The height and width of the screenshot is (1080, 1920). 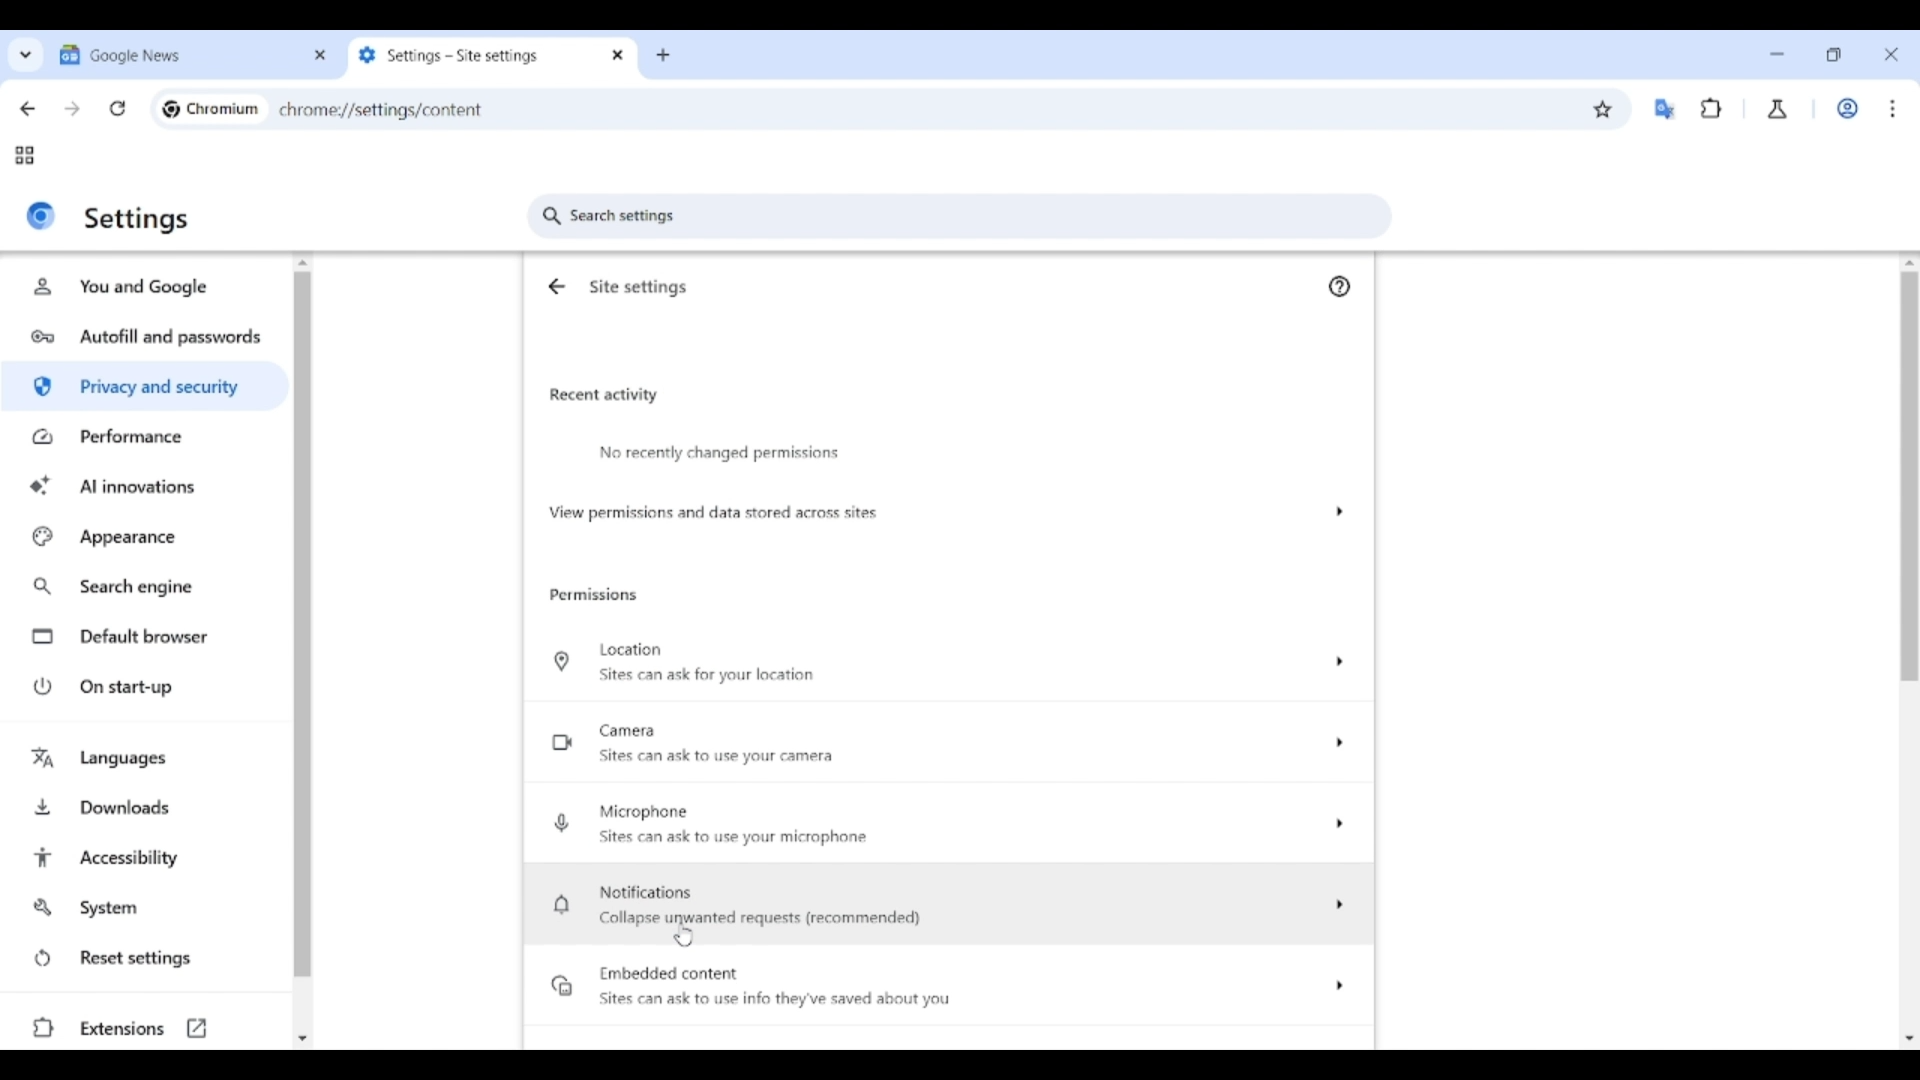 I want to click on Tab groups, so click(x=24, y=156).